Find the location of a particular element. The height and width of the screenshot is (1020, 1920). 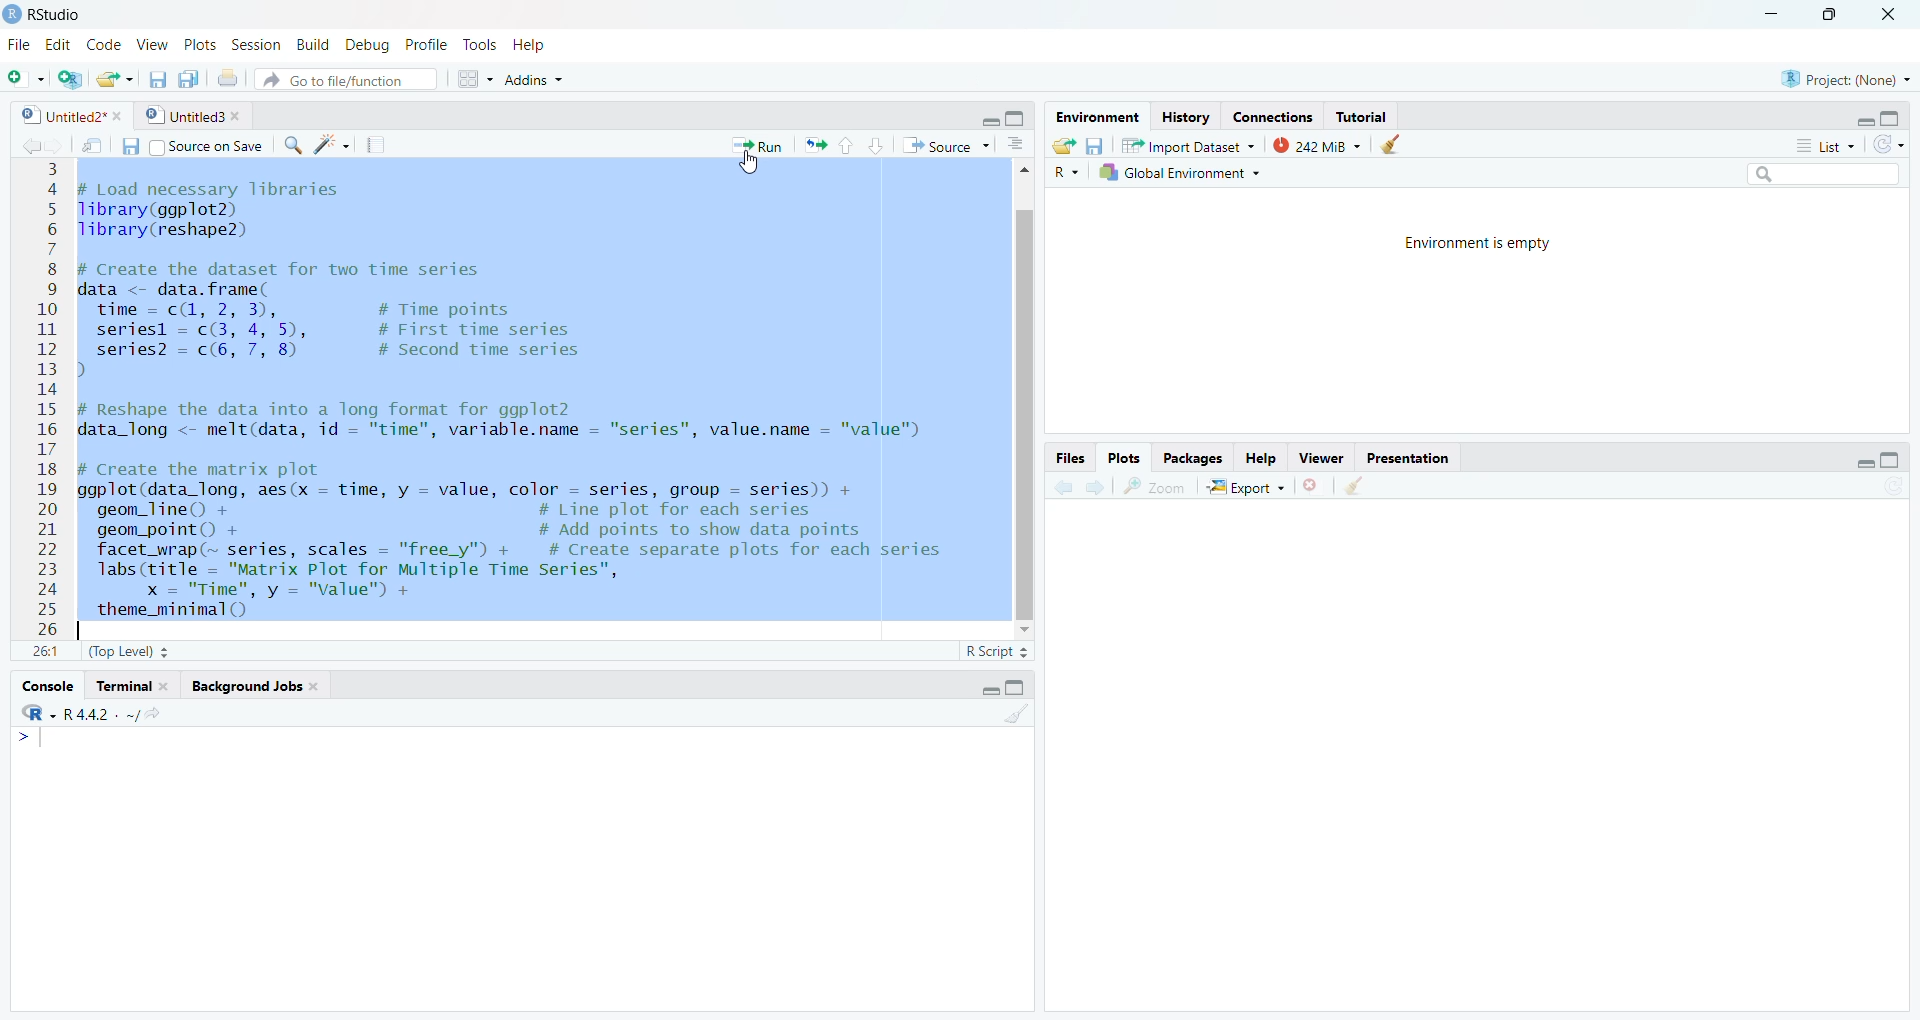

re -run previoud code is located at coordinates (815, 144).